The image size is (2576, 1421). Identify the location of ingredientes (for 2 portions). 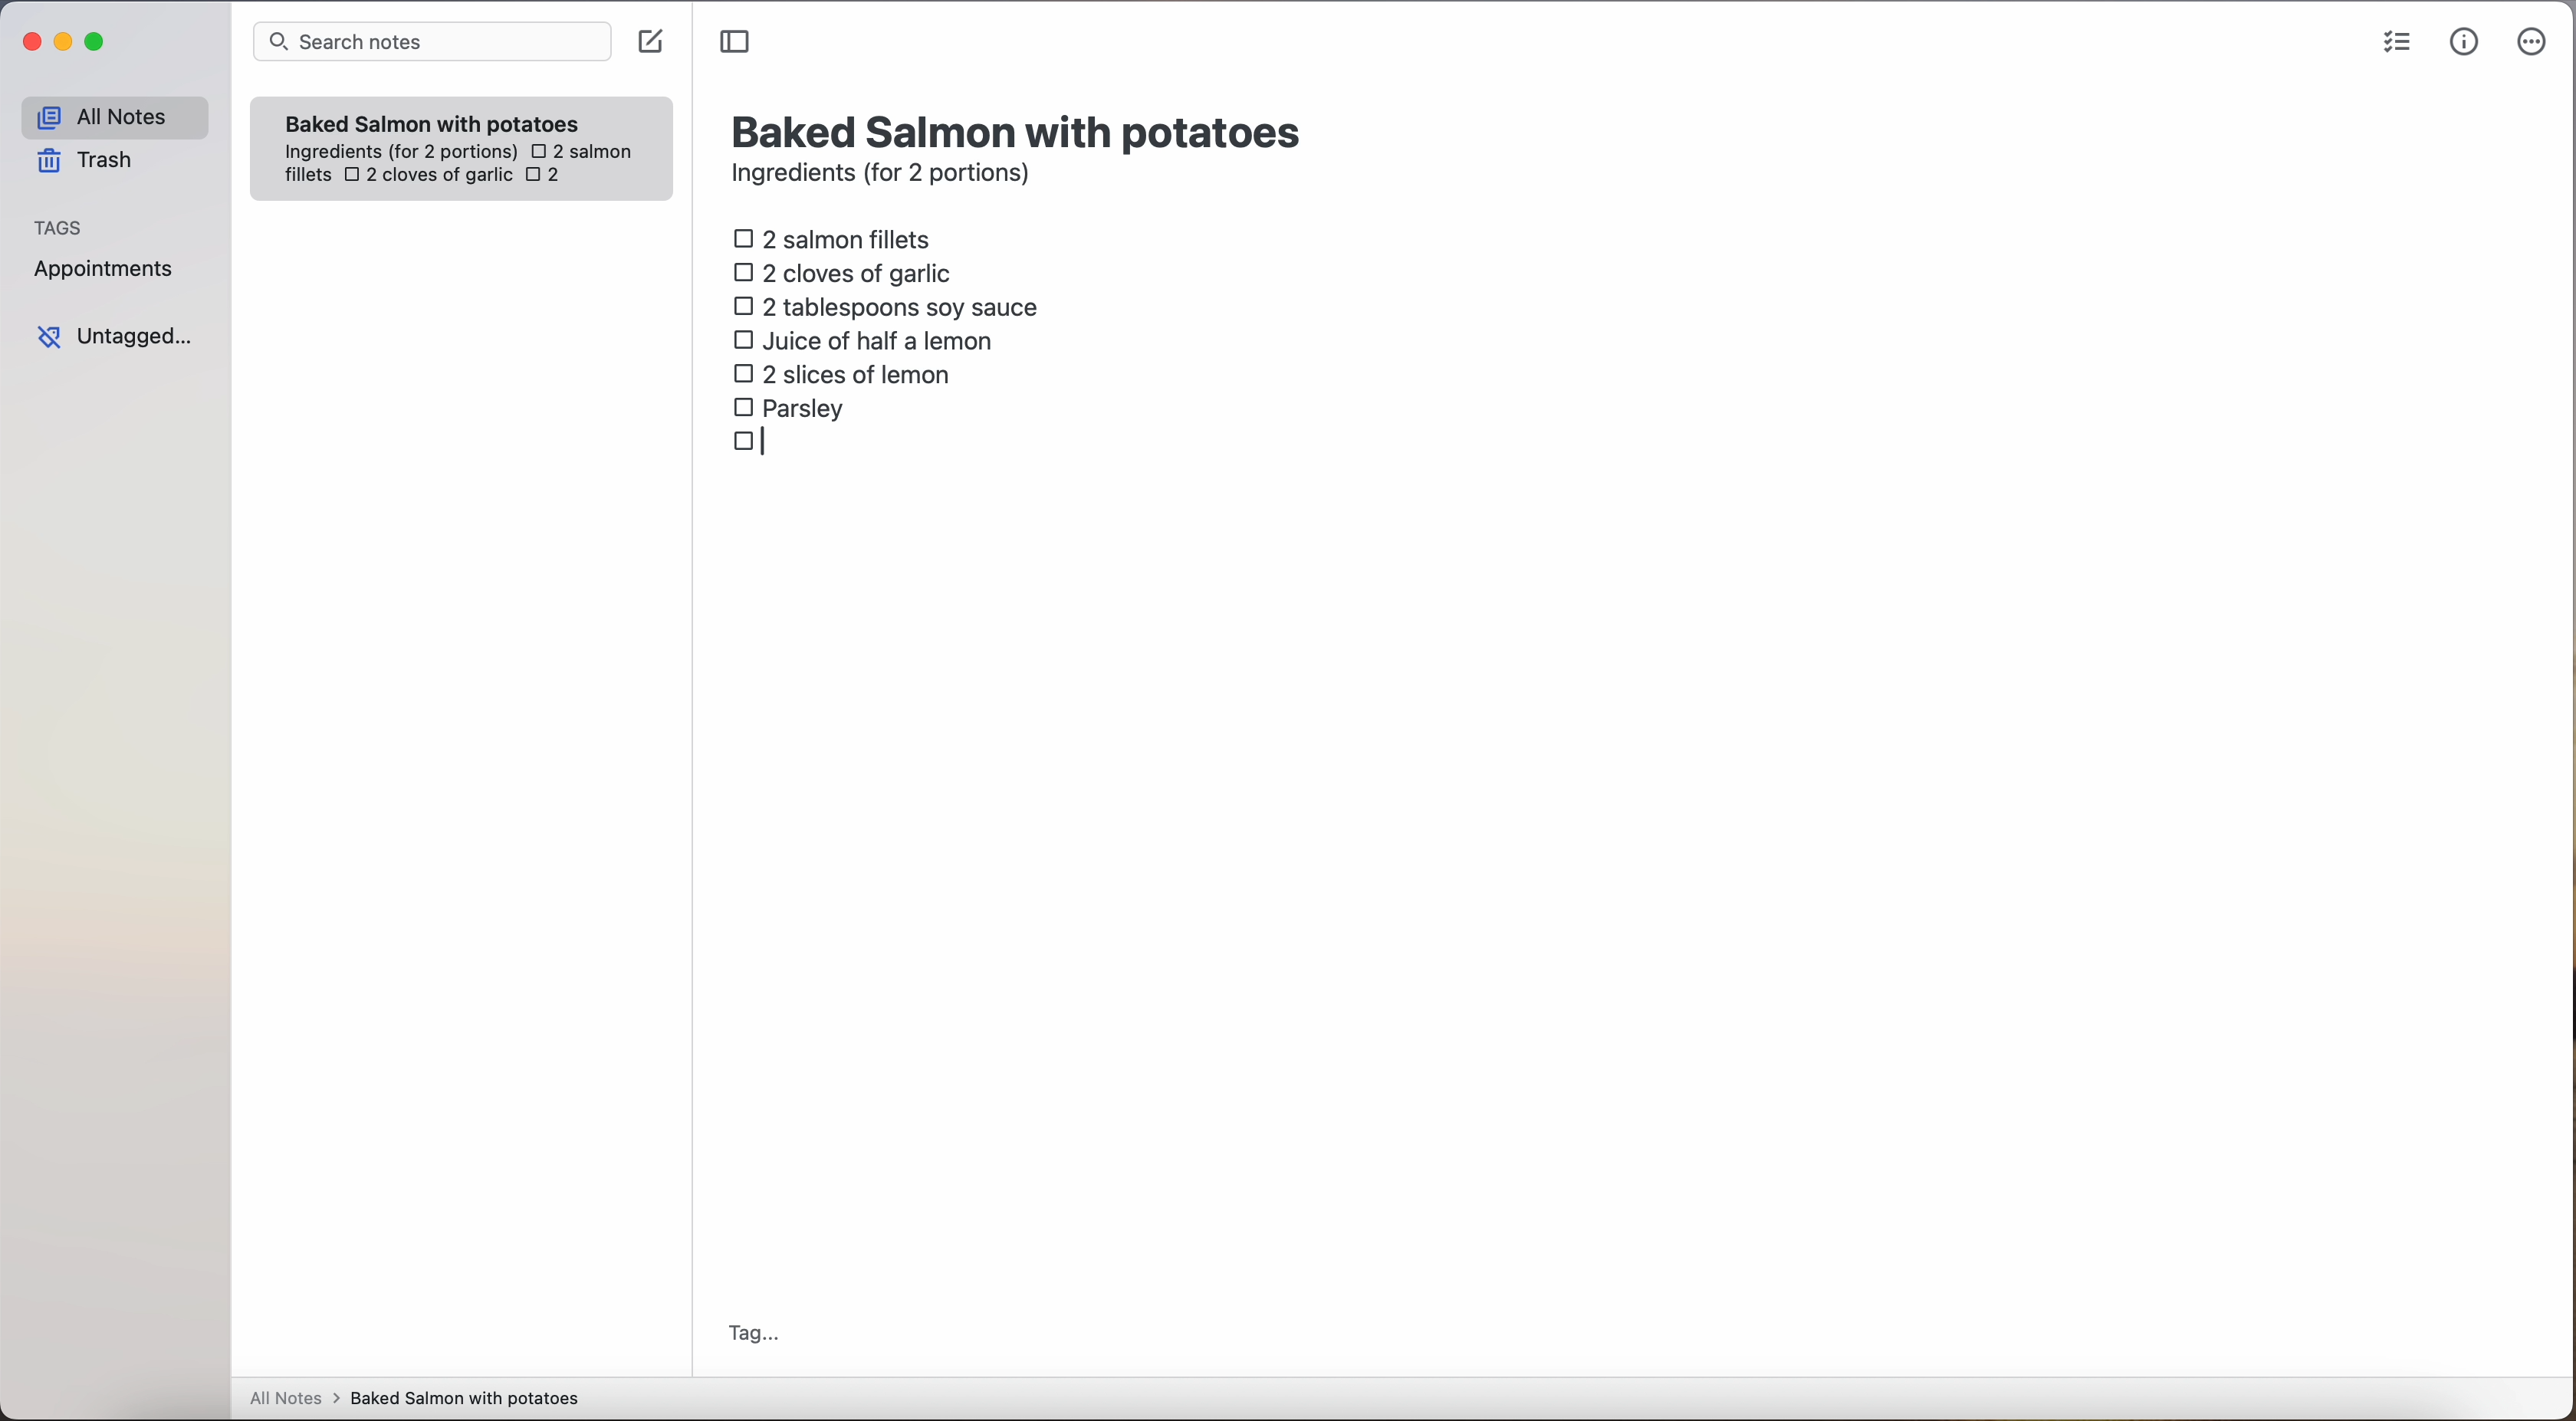
(398, 153).